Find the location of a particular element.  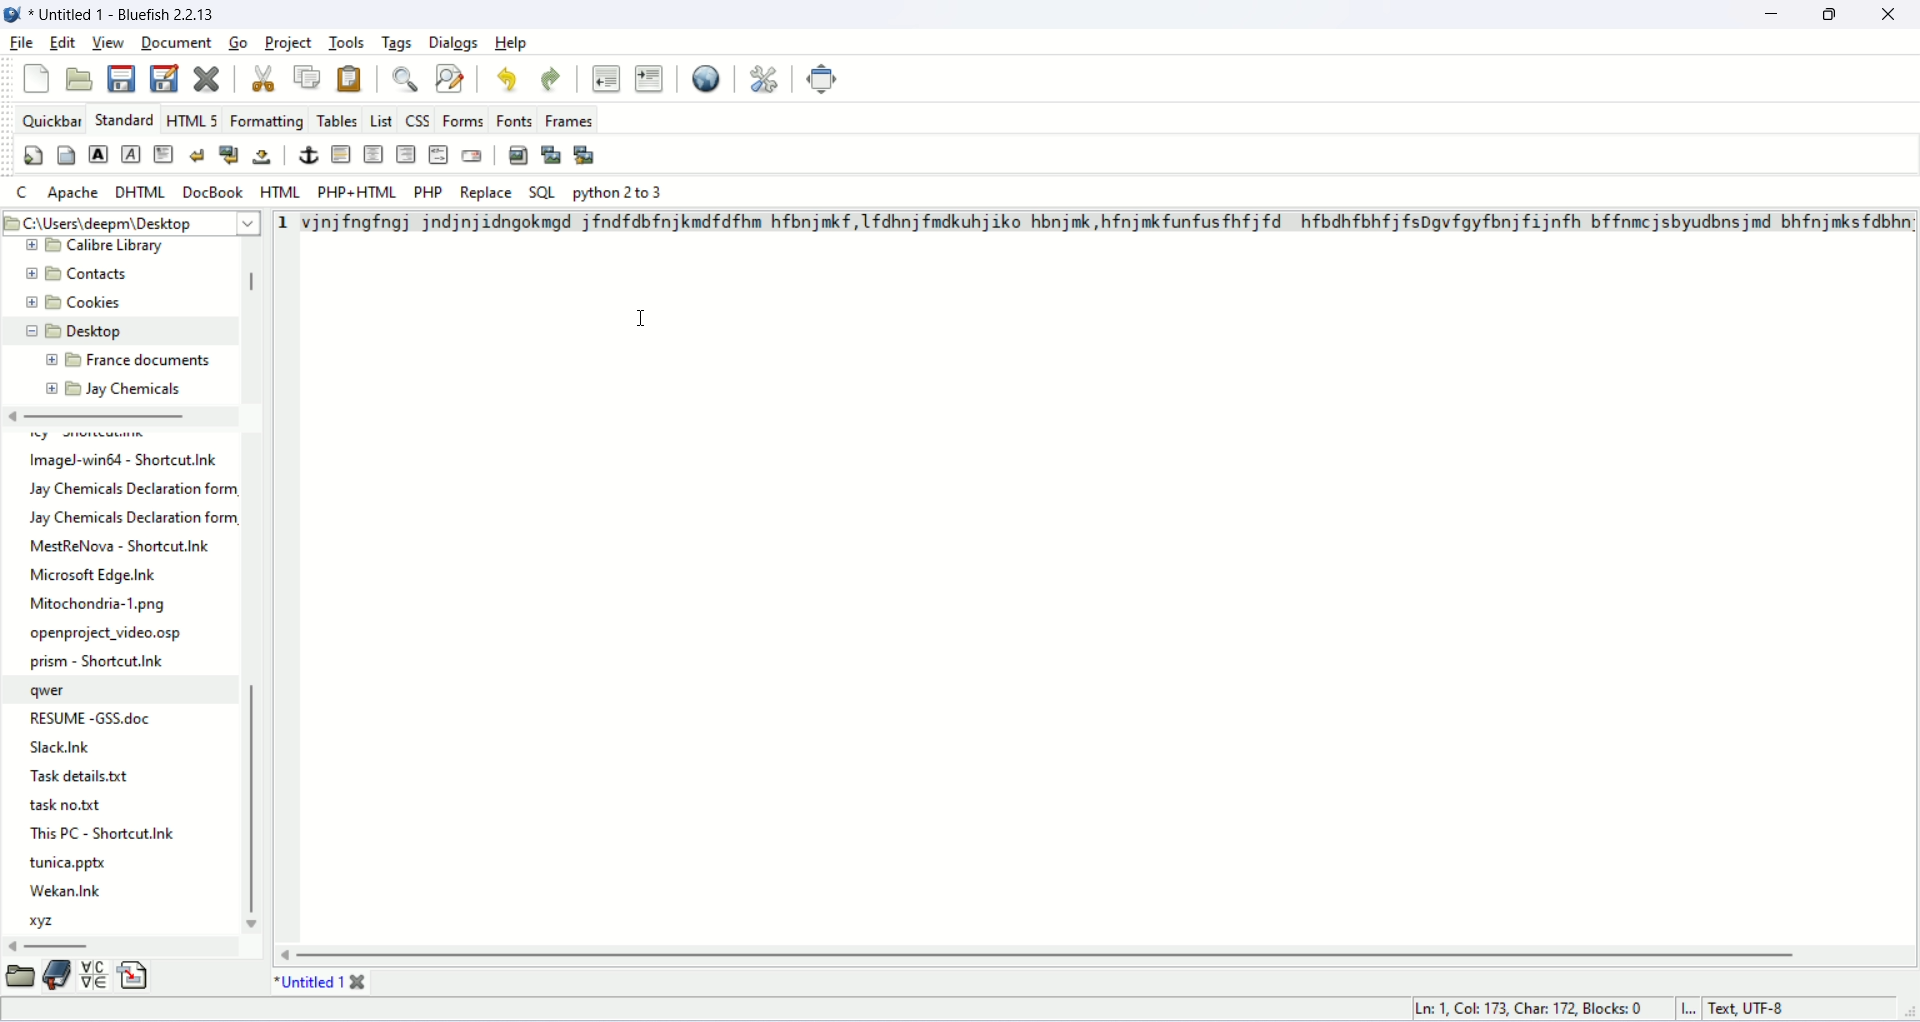

HTML 5 is located at coordinates (191, 119).